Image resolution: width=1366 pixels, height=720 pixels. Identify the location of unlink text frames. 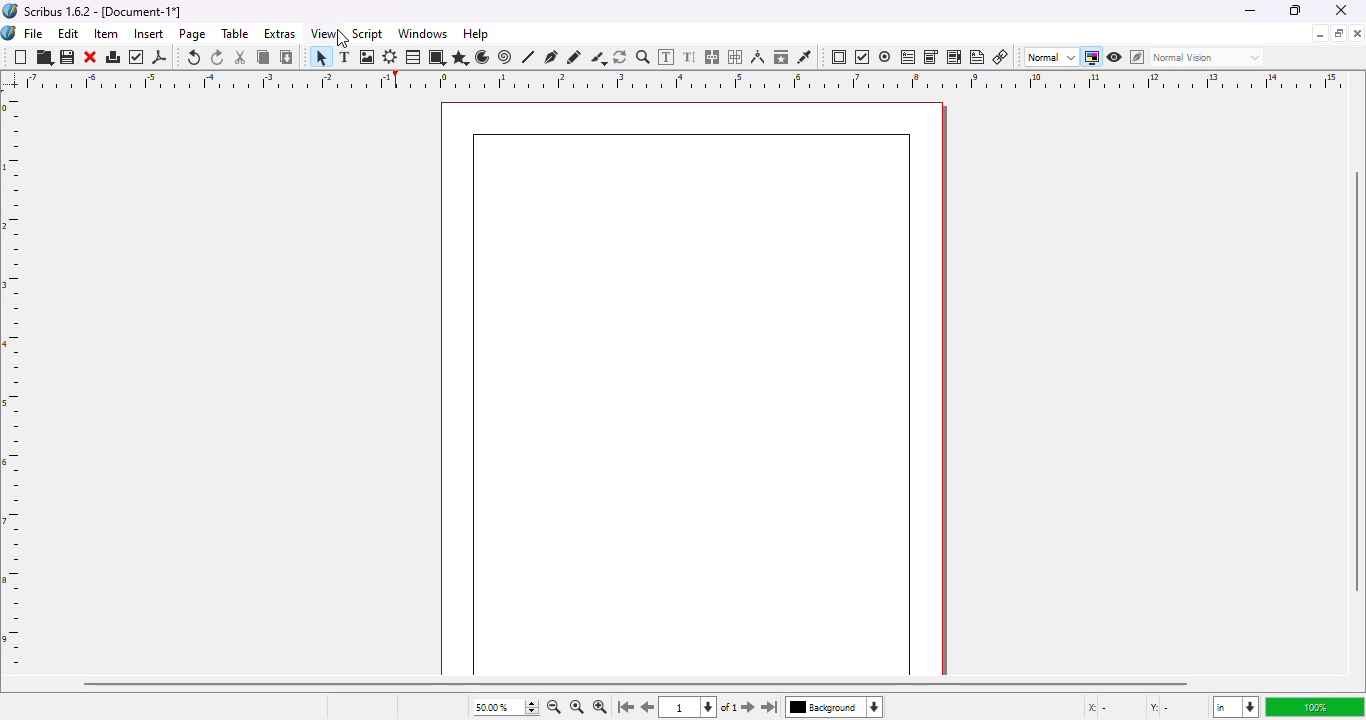
(738, 57).